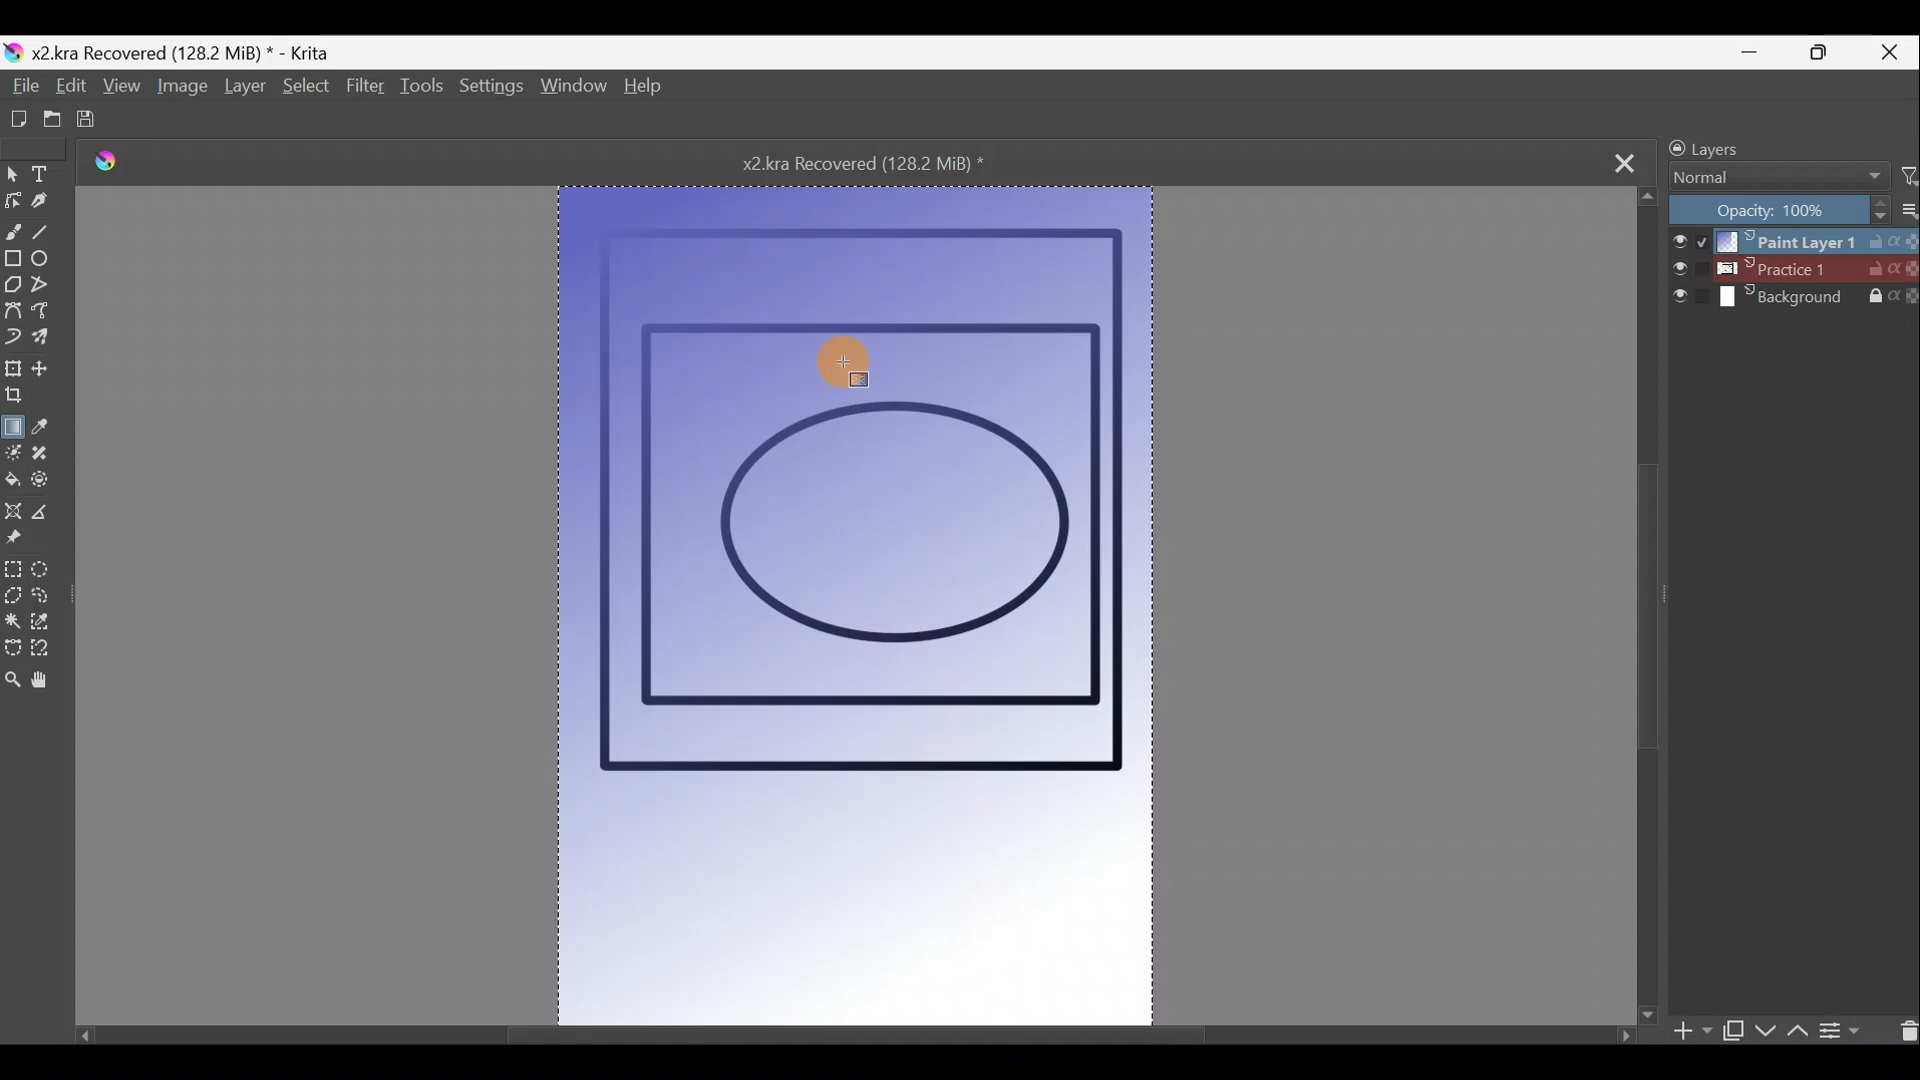  Describe the element at coordinates (46, 572) in the screenshot. I see `Elliptical selection tool` at that location.